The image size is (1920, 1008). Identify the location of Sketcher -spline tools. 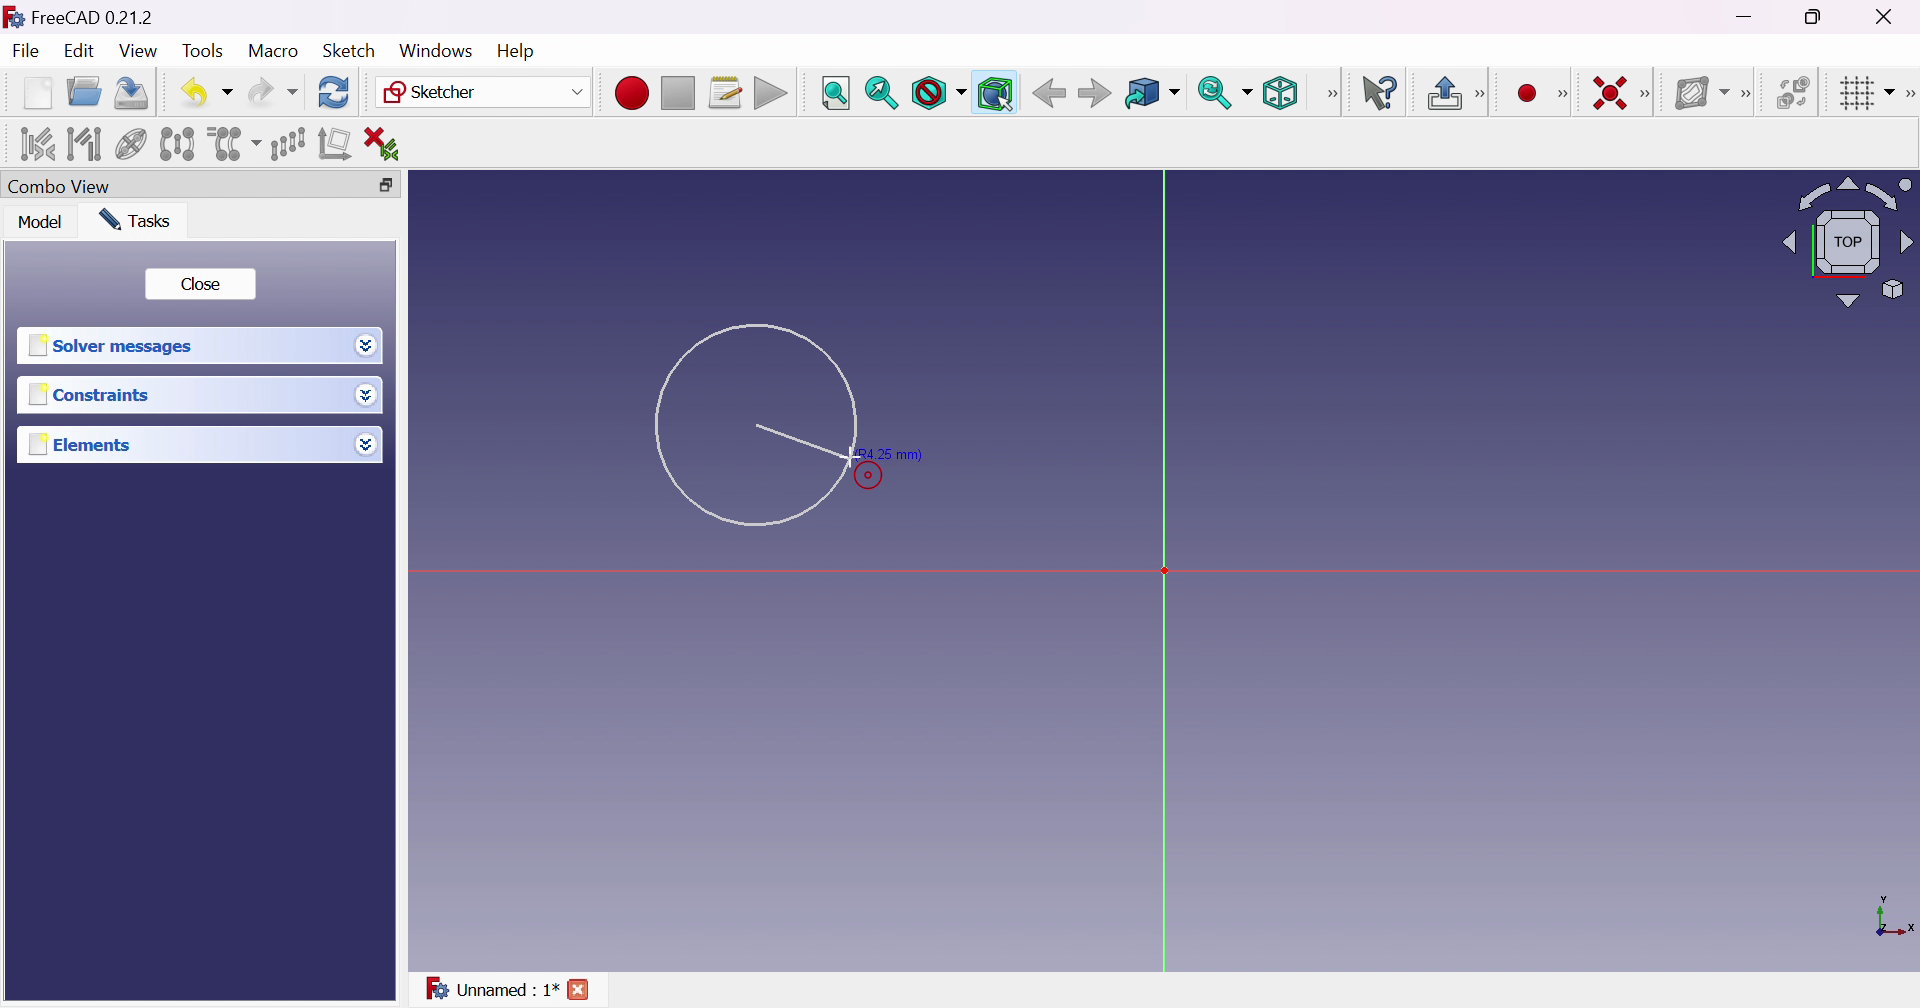
(1748, 95).